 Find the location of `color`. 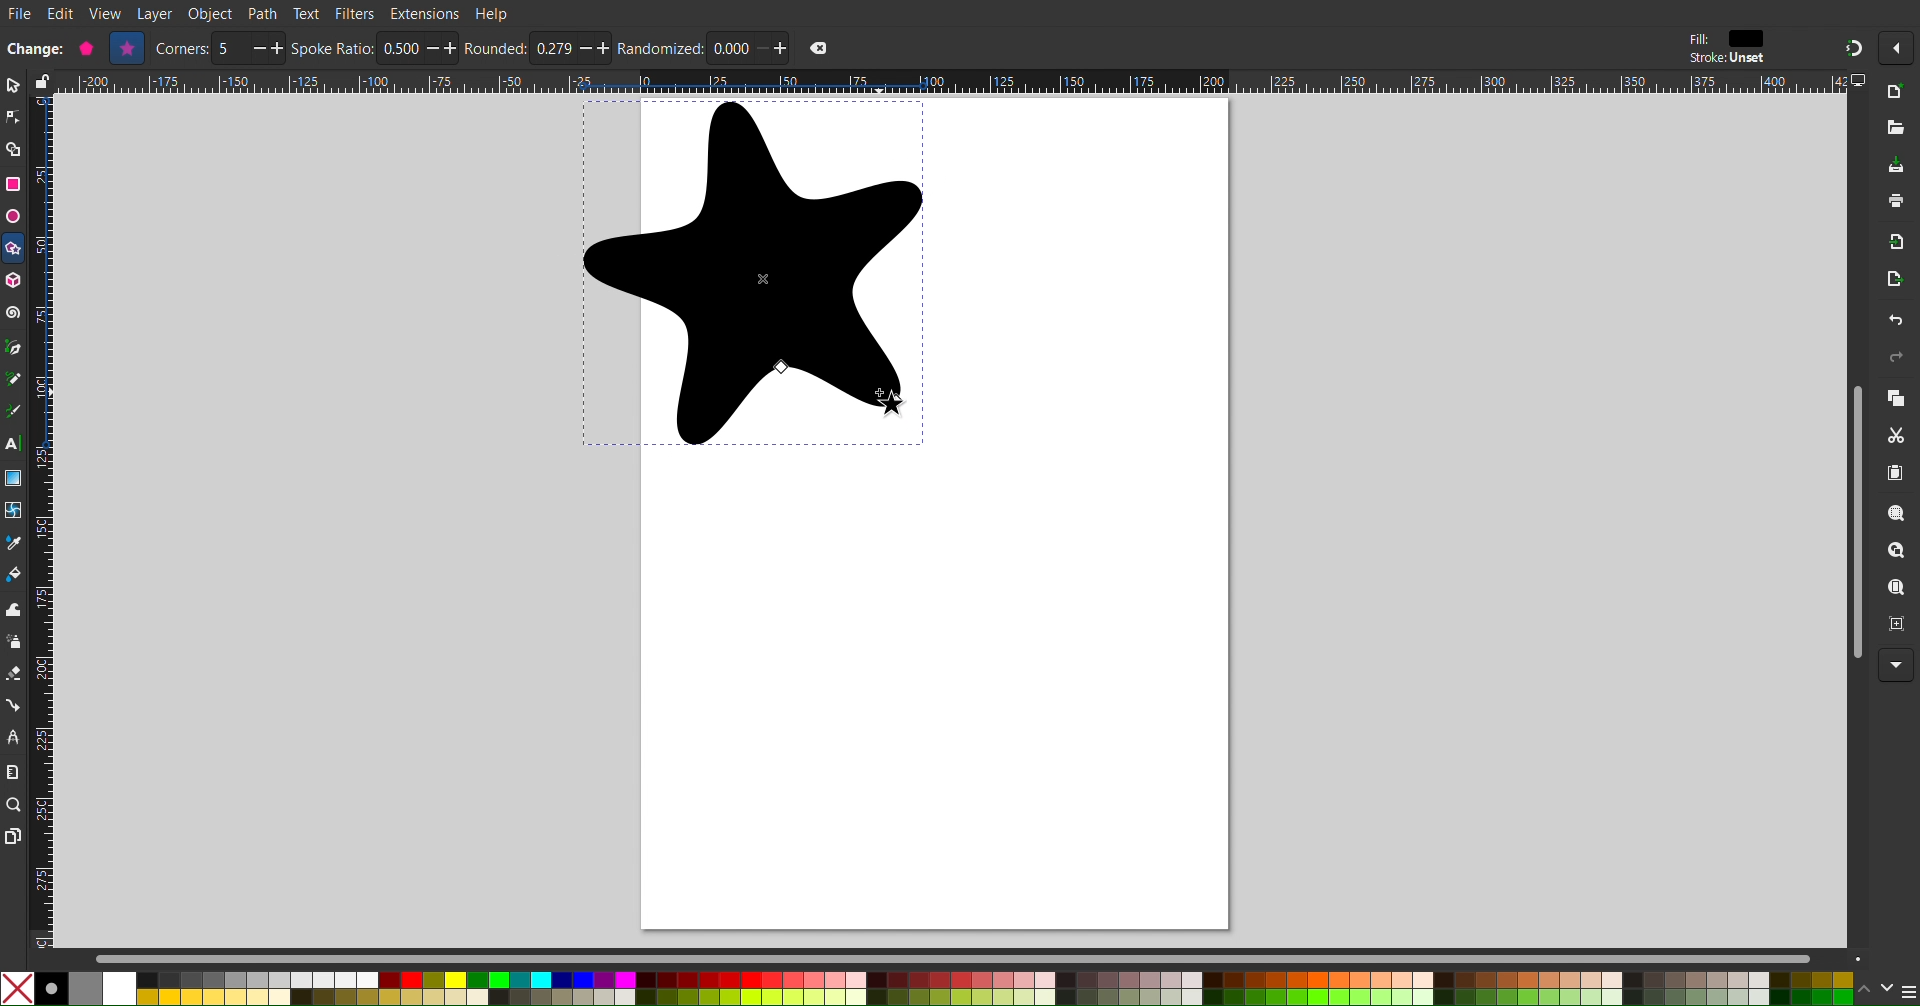

color is located at coordinates (1747, 38).